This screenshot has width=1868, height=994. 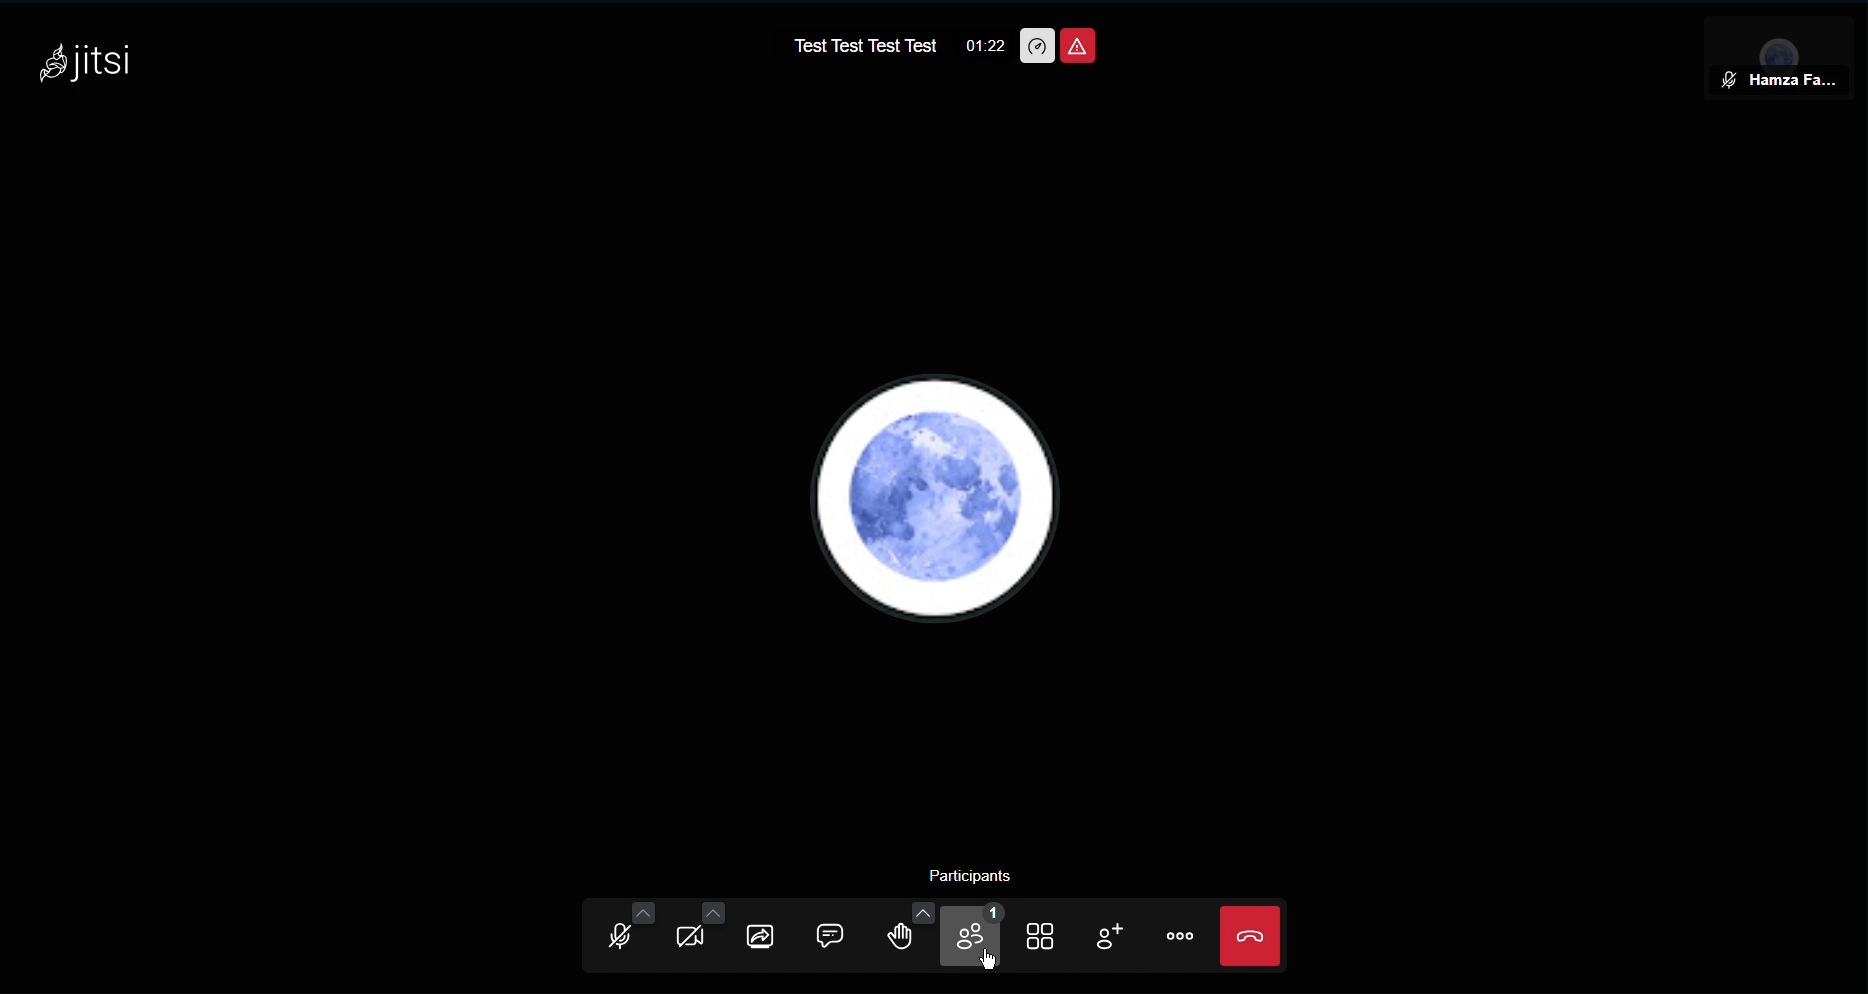 I want to click on More, so click(x=1182, y=939).